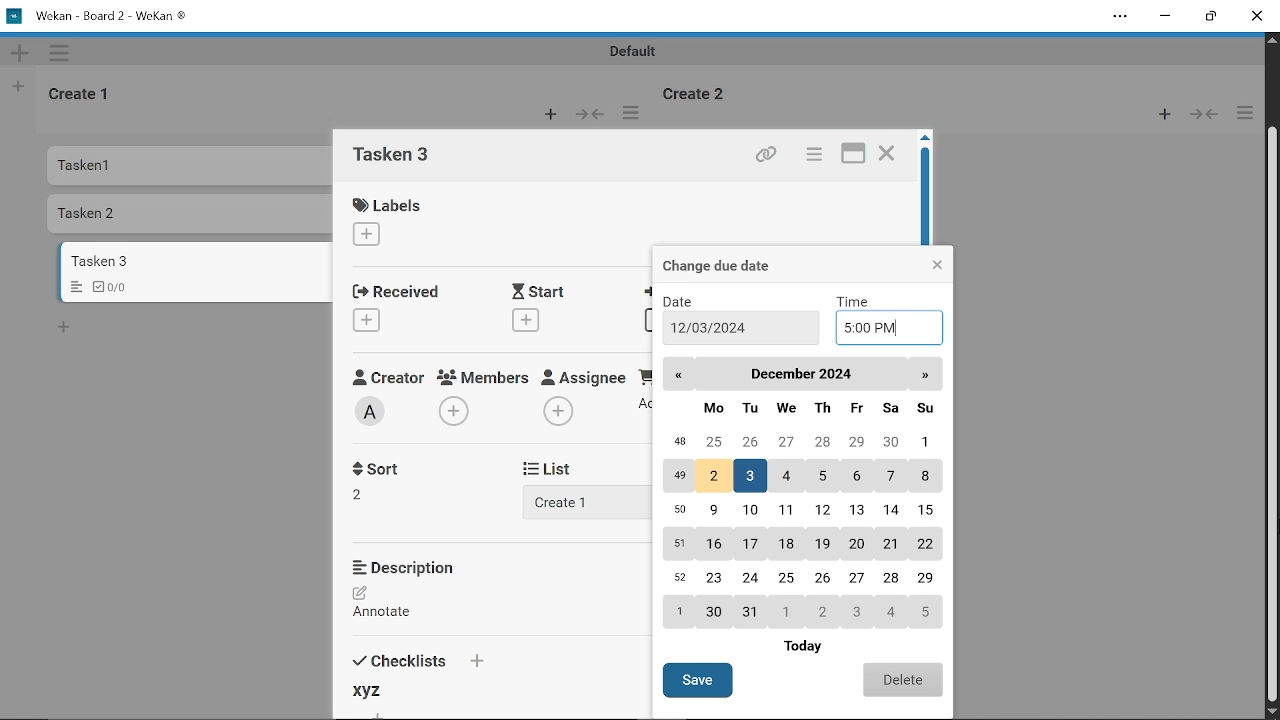 The image size is (1280, 720). Describe the element at coordinates (369, 493) in the screenshot. I see `Sort` at that location.